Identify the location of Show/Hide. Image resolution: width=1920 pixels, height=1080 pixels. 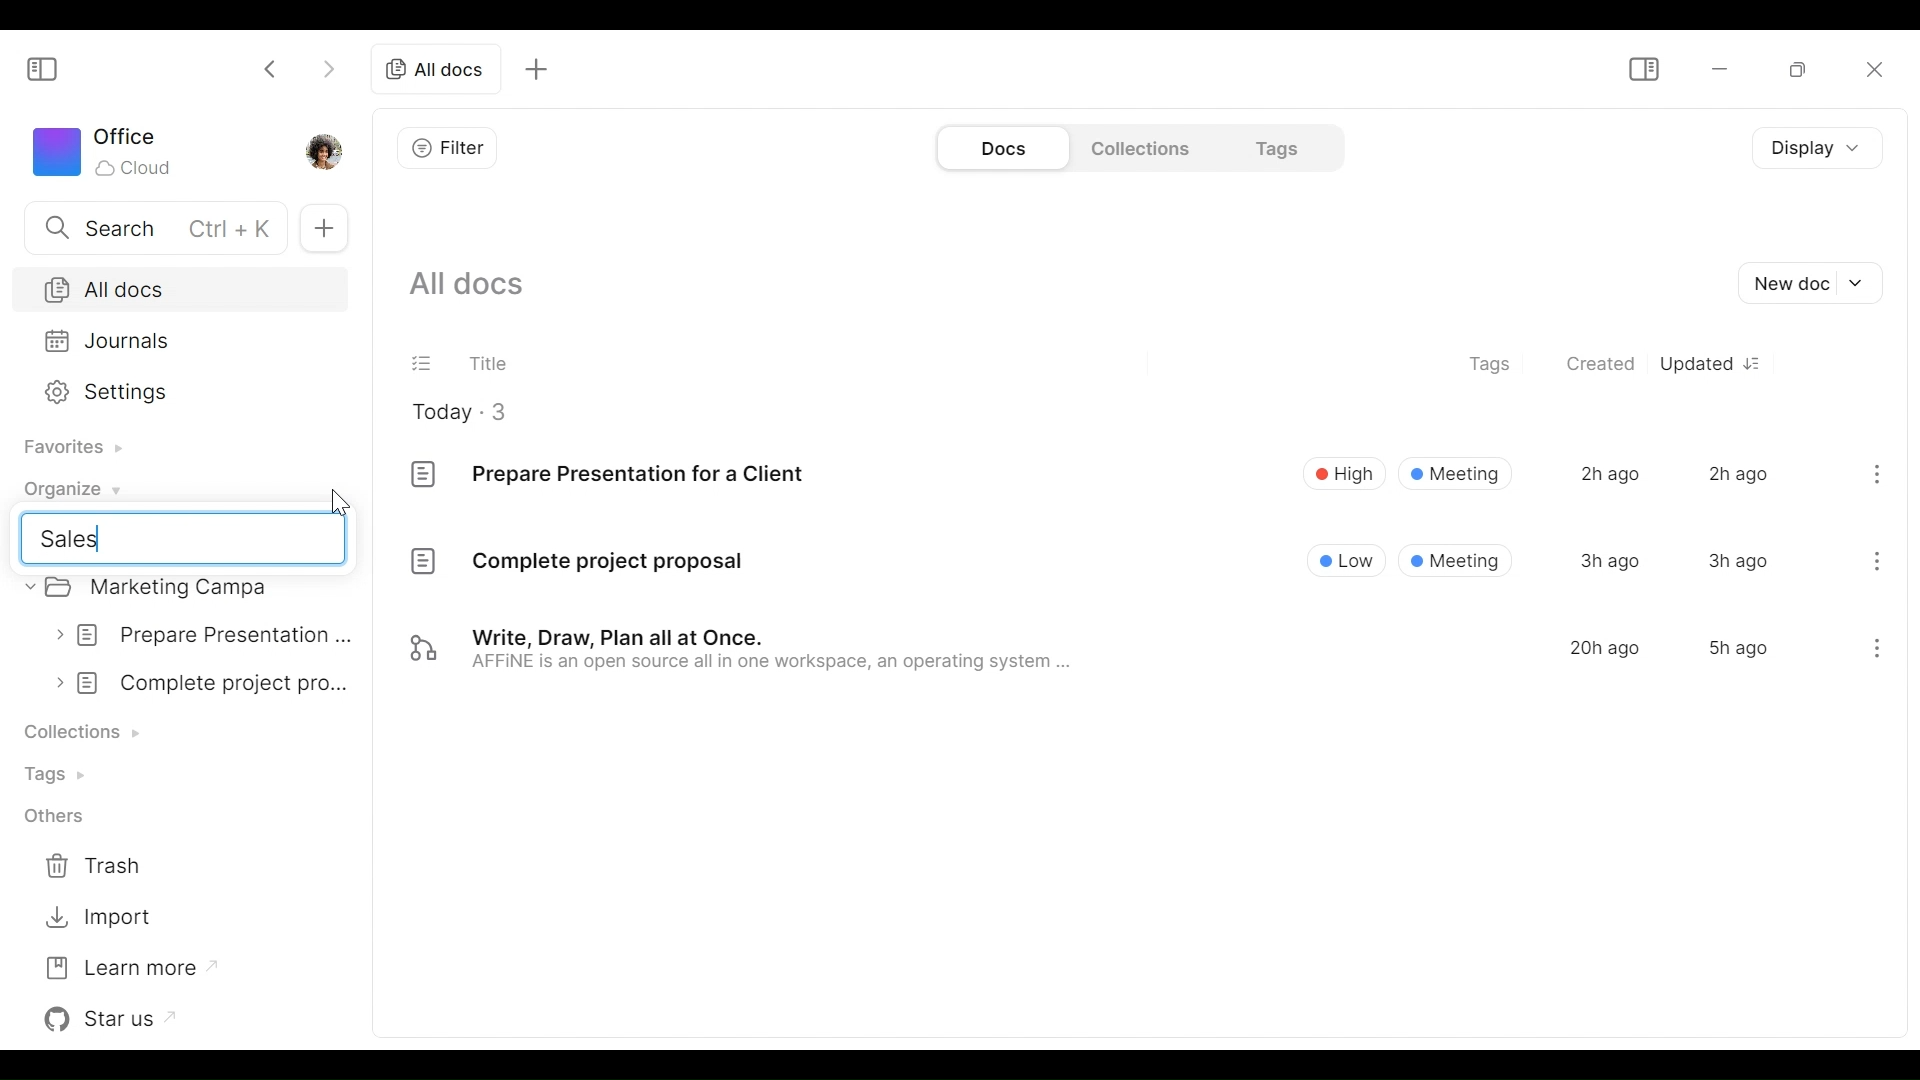
(1645, 66).